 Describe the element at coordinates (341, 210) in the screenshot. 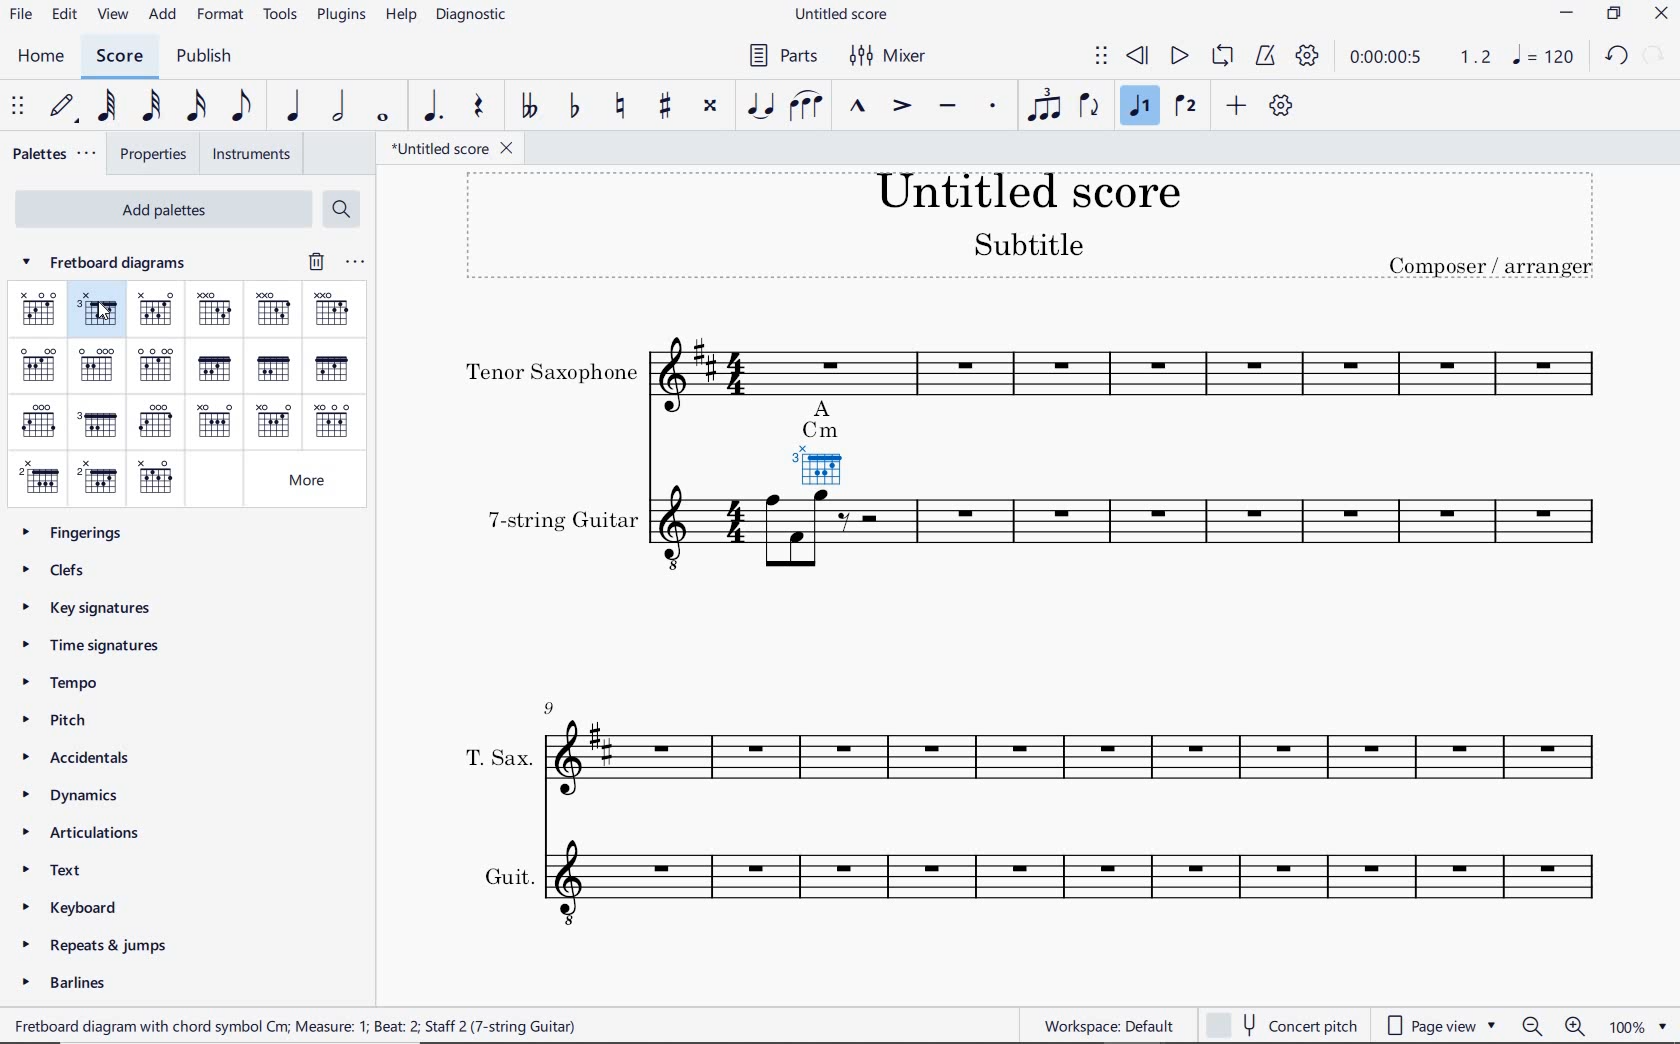

I see `SEARCH PALETTES` at that location.